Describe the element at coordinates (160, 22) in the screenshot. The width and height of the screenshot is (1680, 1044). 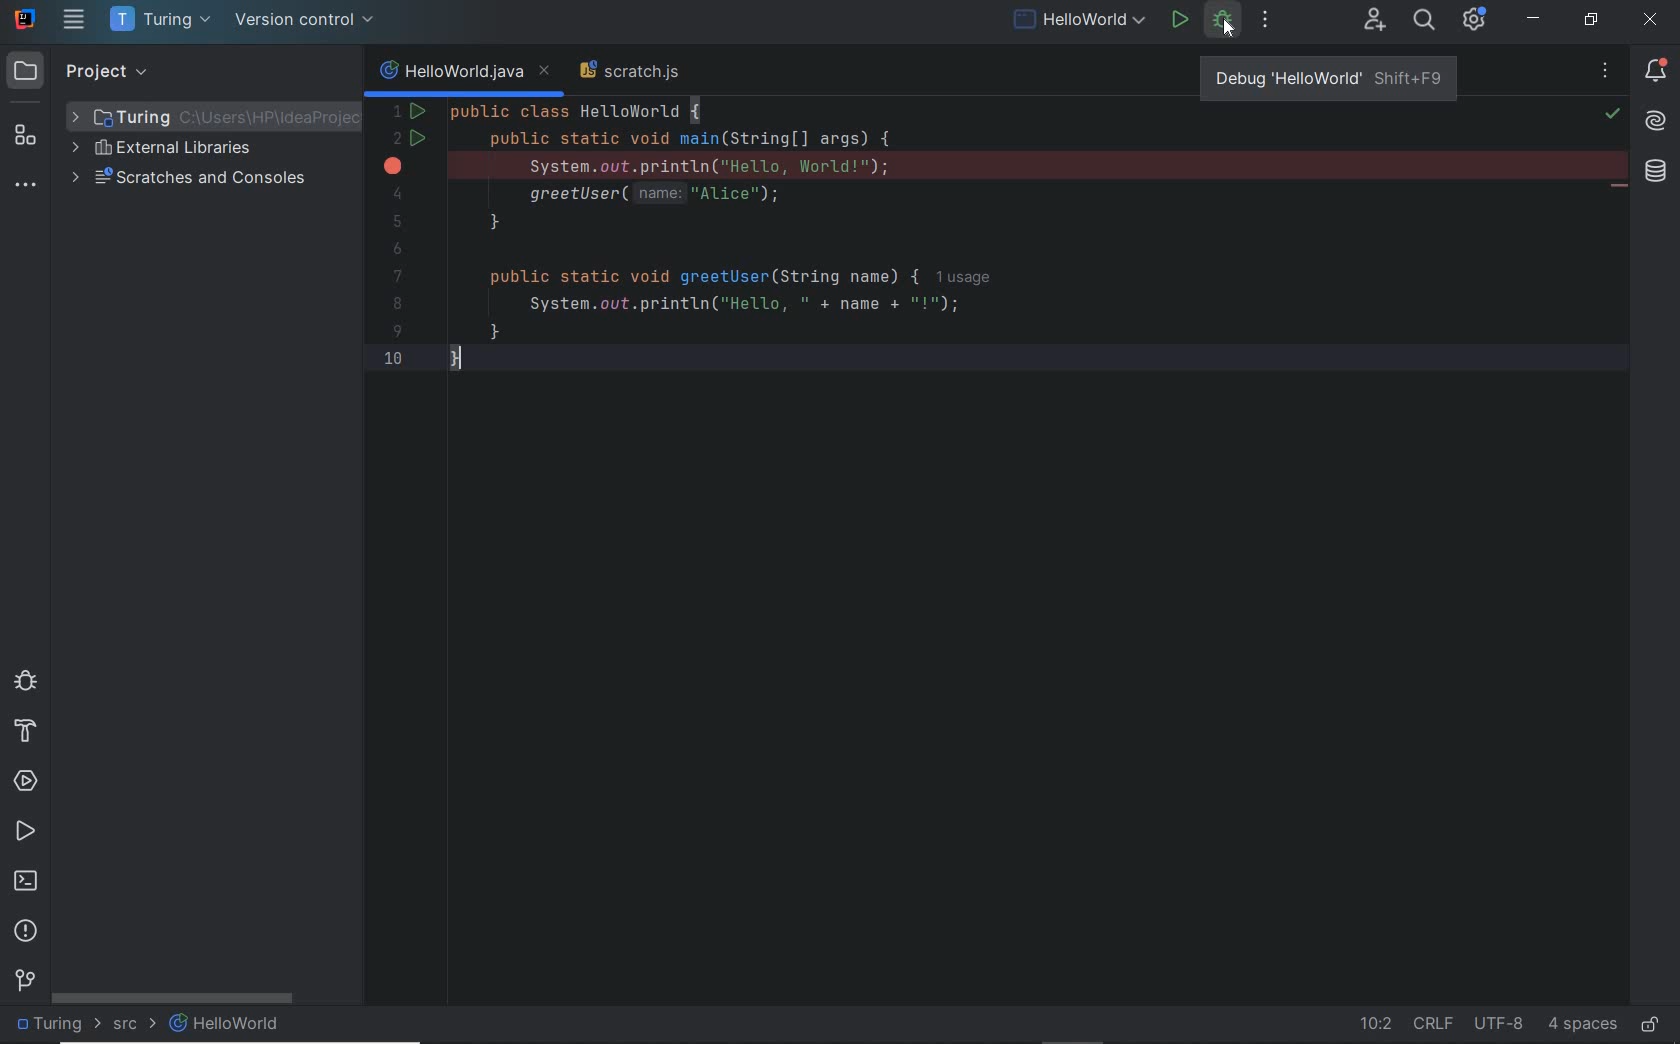
I see `project name` at that location.